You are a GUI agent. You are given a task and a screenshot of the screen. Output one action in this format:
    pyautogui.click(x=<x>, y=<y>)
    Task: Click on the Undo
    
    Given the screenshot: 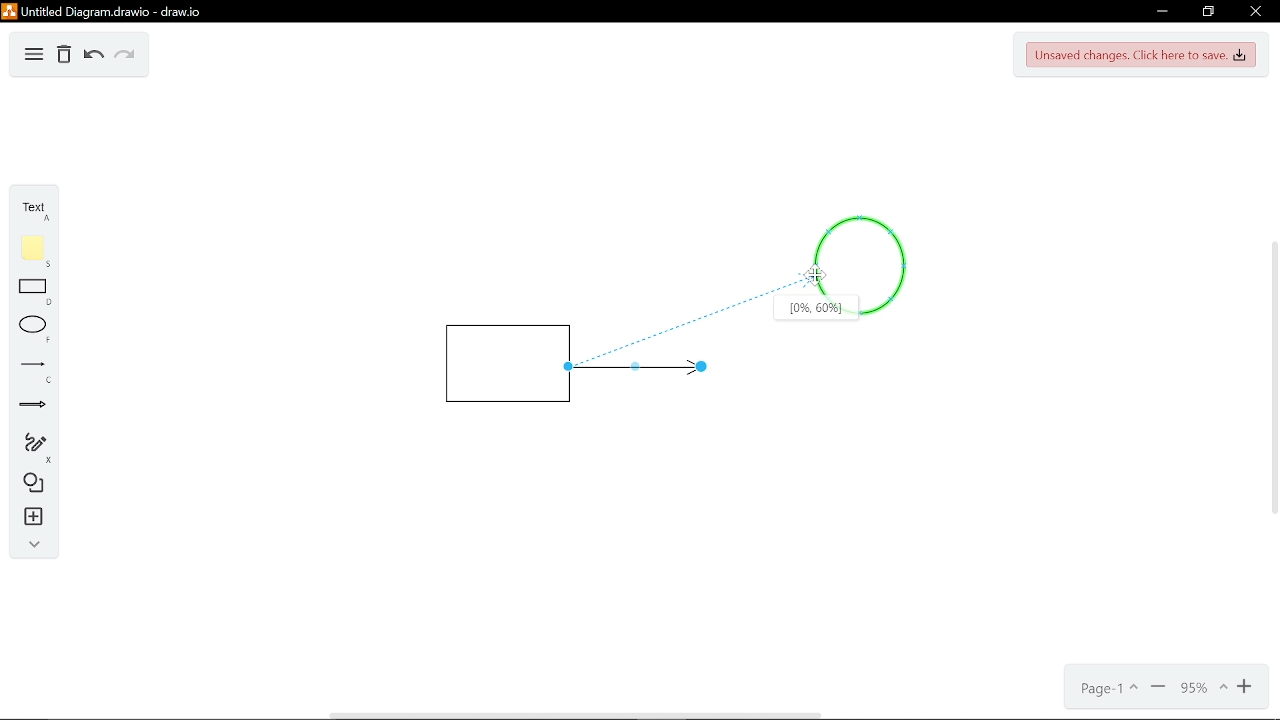 What is the action you would take?
    pyautogui.click(x=92, y=56)
    